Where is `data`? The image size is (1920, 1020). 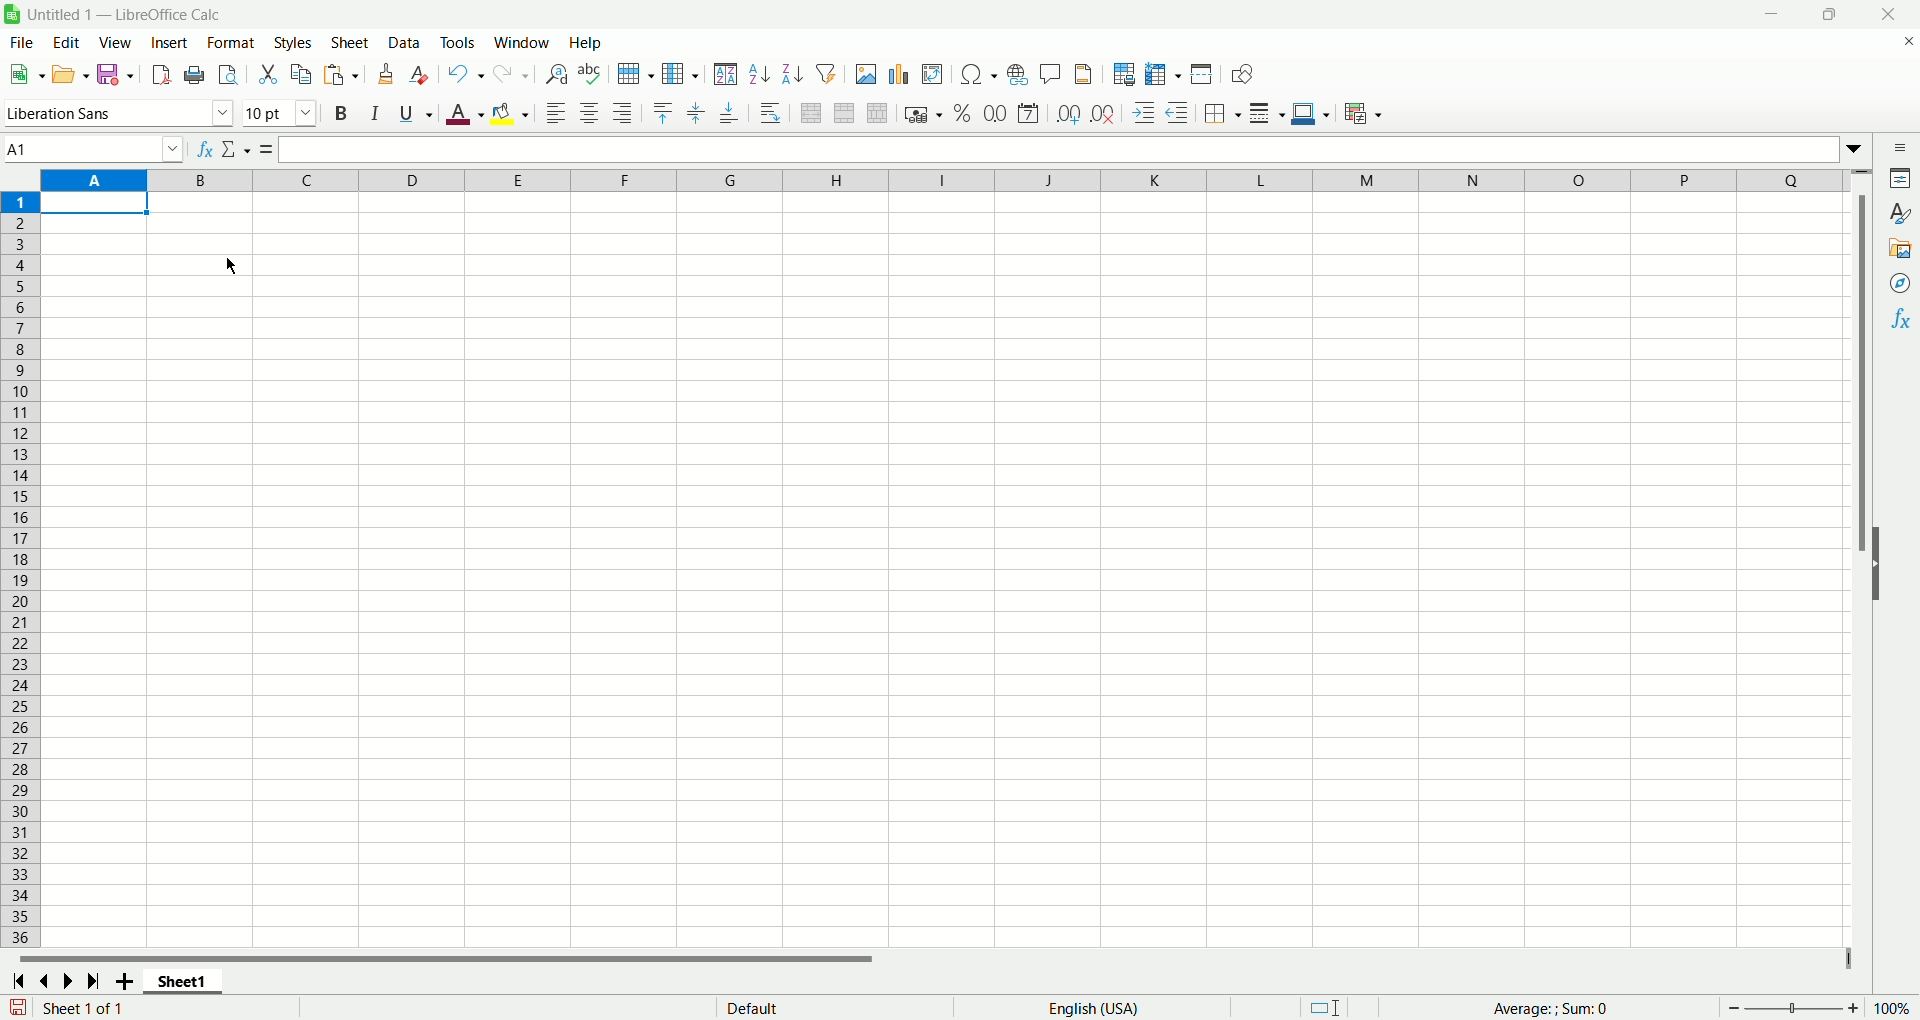 data is located at coordinates (407, 43).